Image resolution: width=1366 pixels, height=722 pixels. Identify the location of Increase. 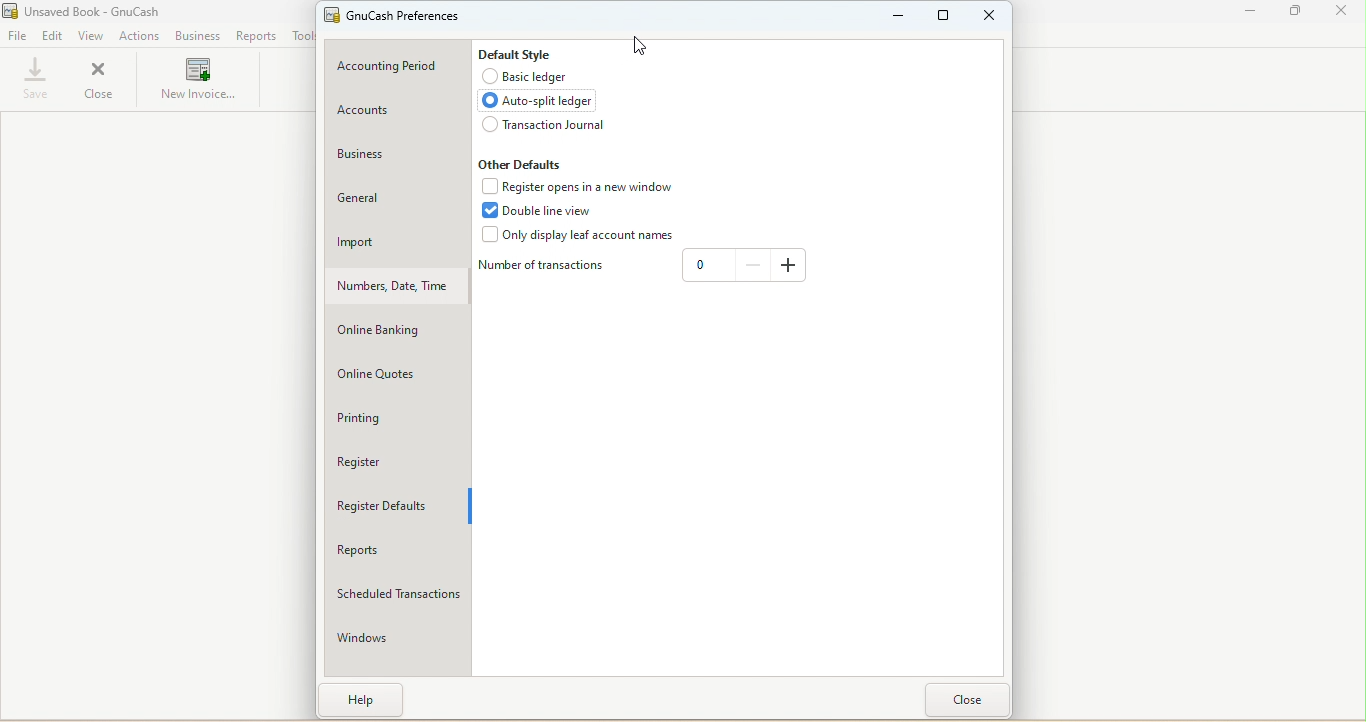
(789, 268).